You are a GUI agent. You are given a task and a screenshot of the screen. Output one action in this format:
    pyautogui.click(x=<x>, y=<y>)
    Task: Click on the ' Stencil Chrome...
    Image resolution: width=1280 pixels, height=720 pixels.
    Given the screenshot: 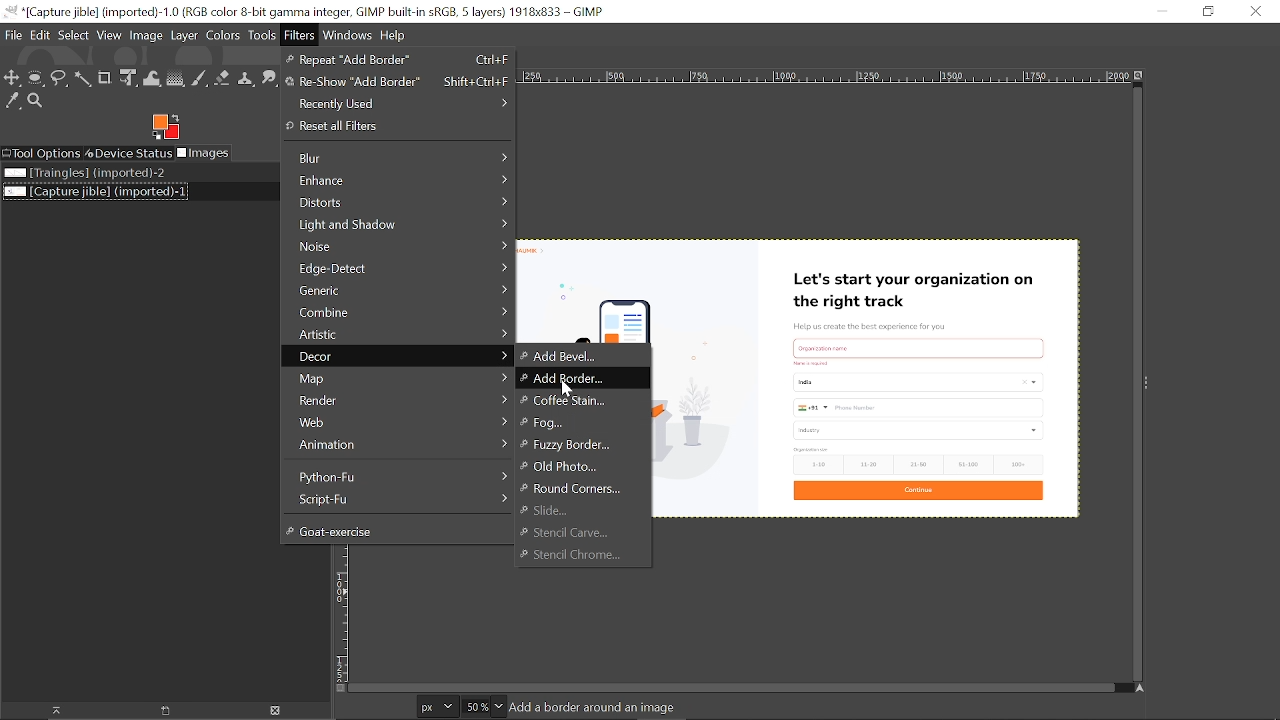 What is the action you would take?
    pyautogui.click(x=584, y=556)
    